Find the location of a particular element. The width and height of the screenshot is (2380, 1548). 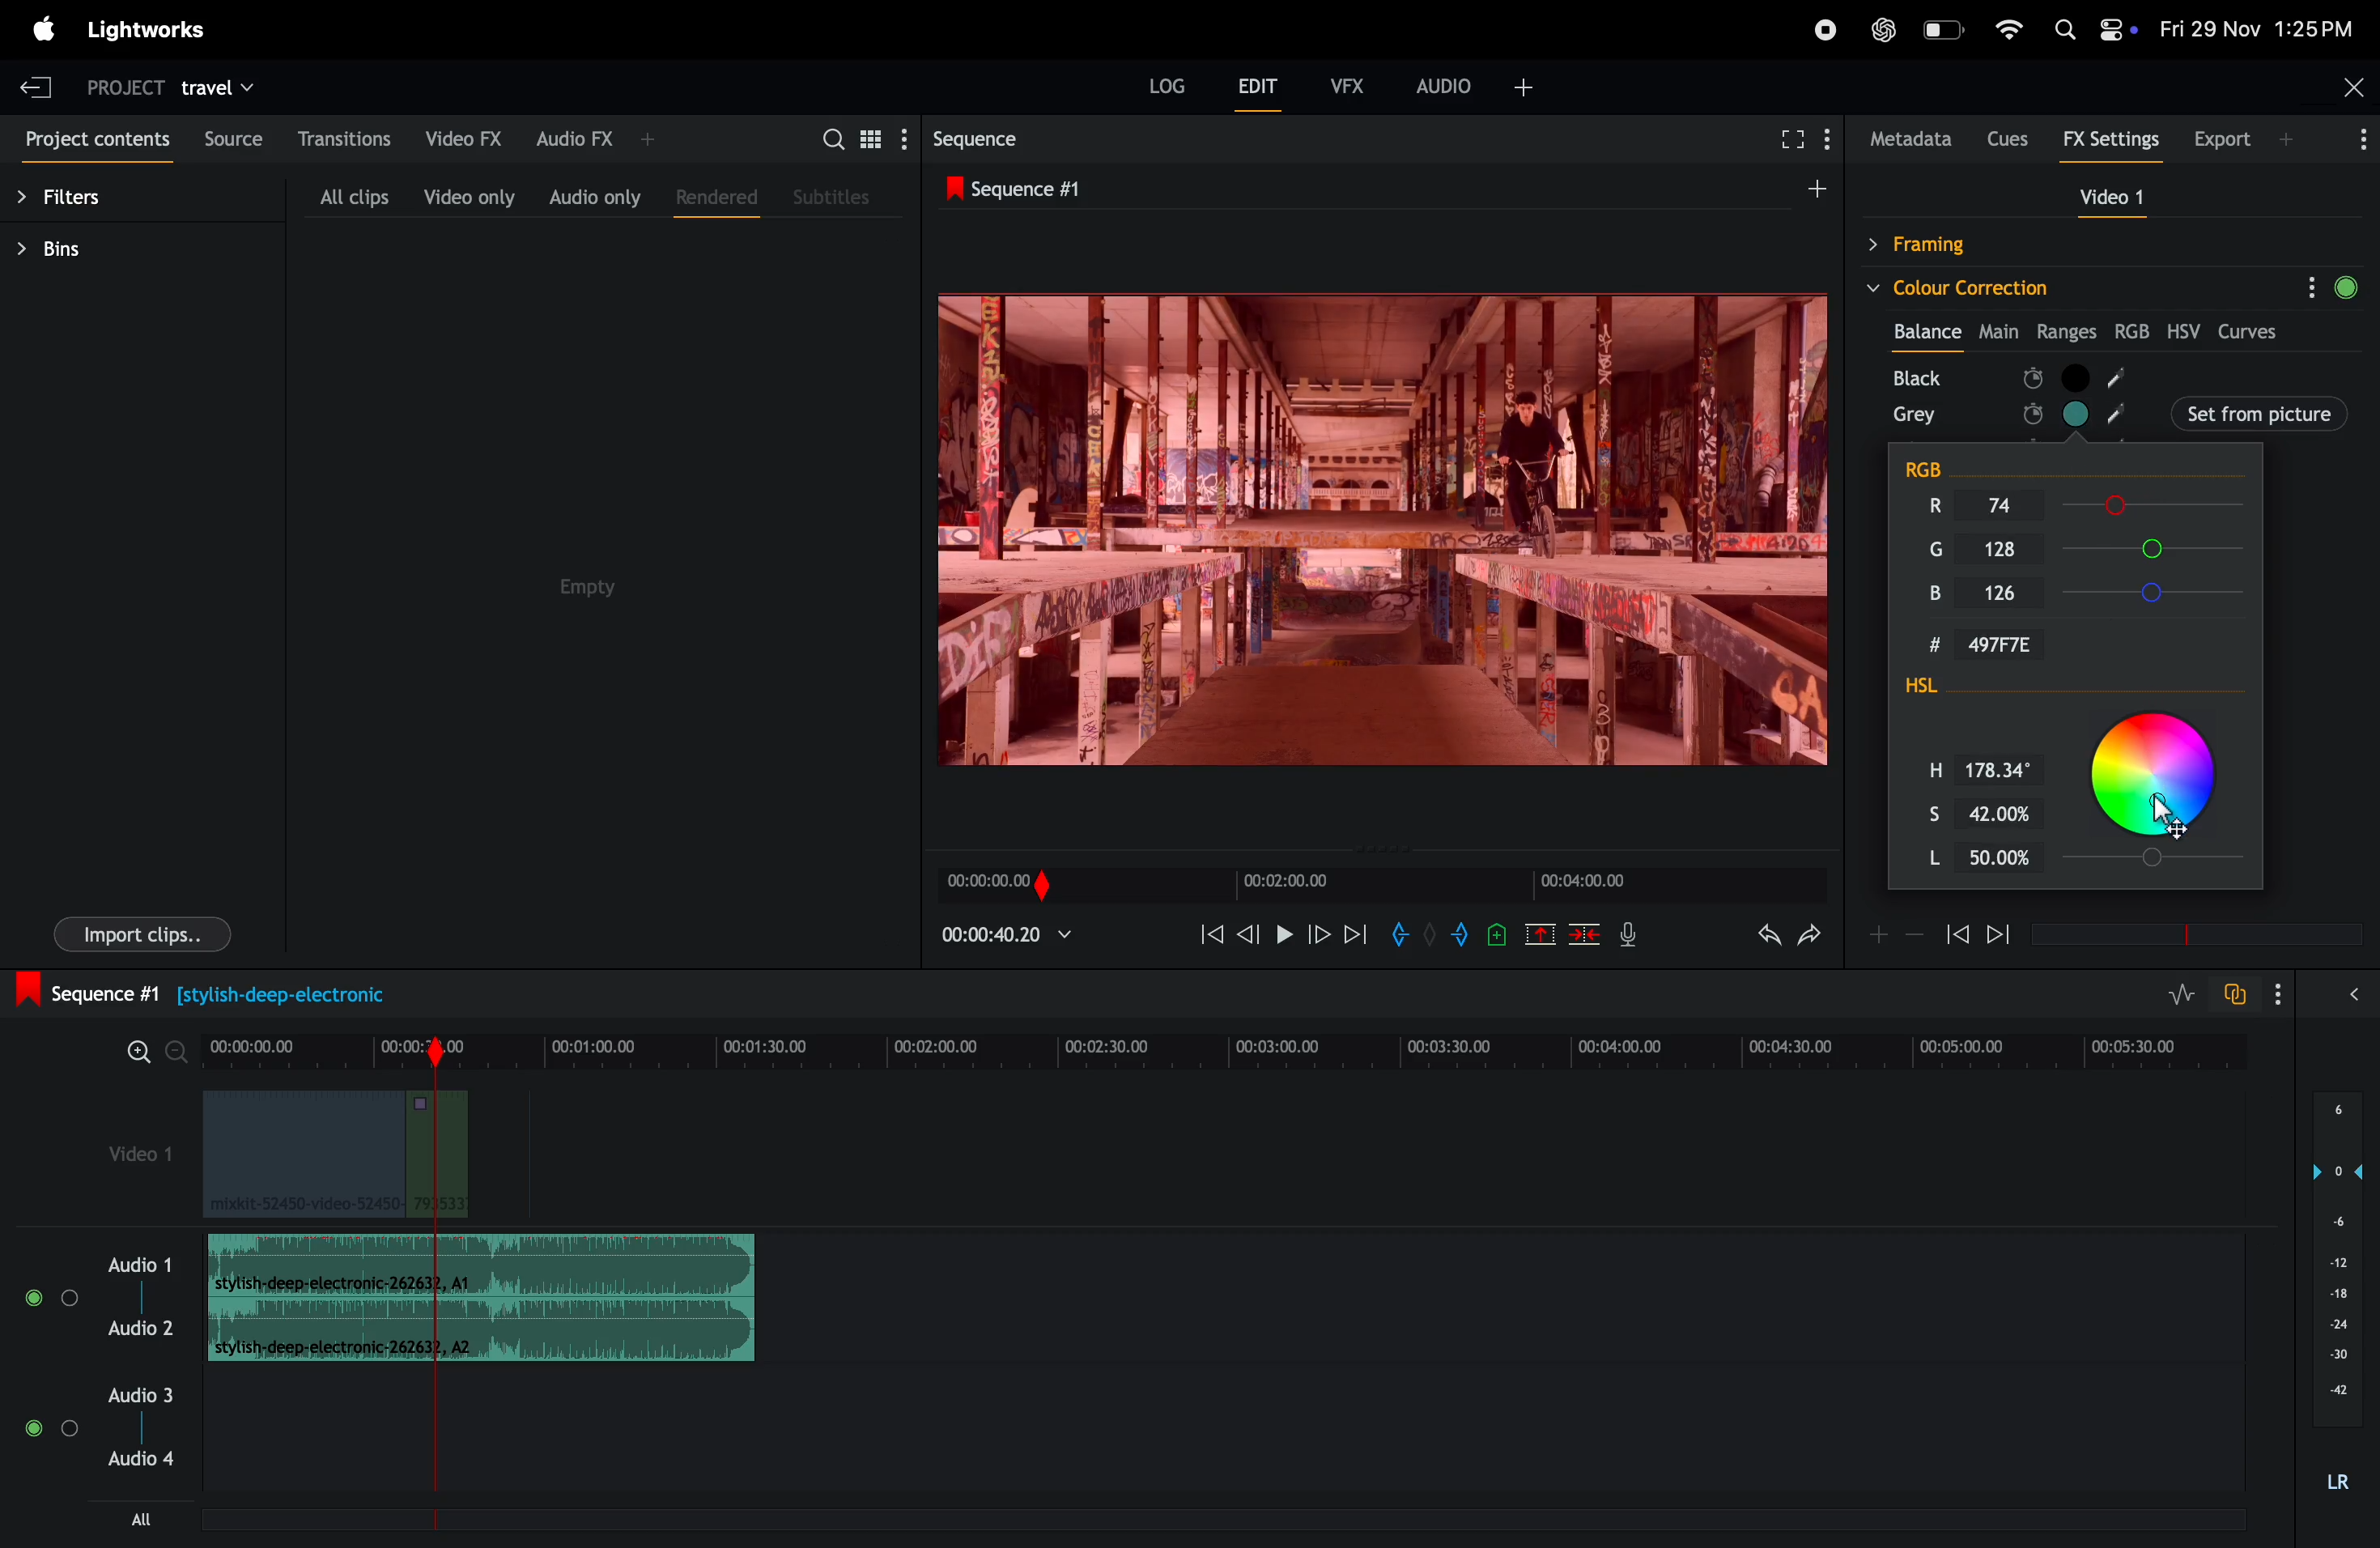

add in mark is located at coordinates (1399, 934).